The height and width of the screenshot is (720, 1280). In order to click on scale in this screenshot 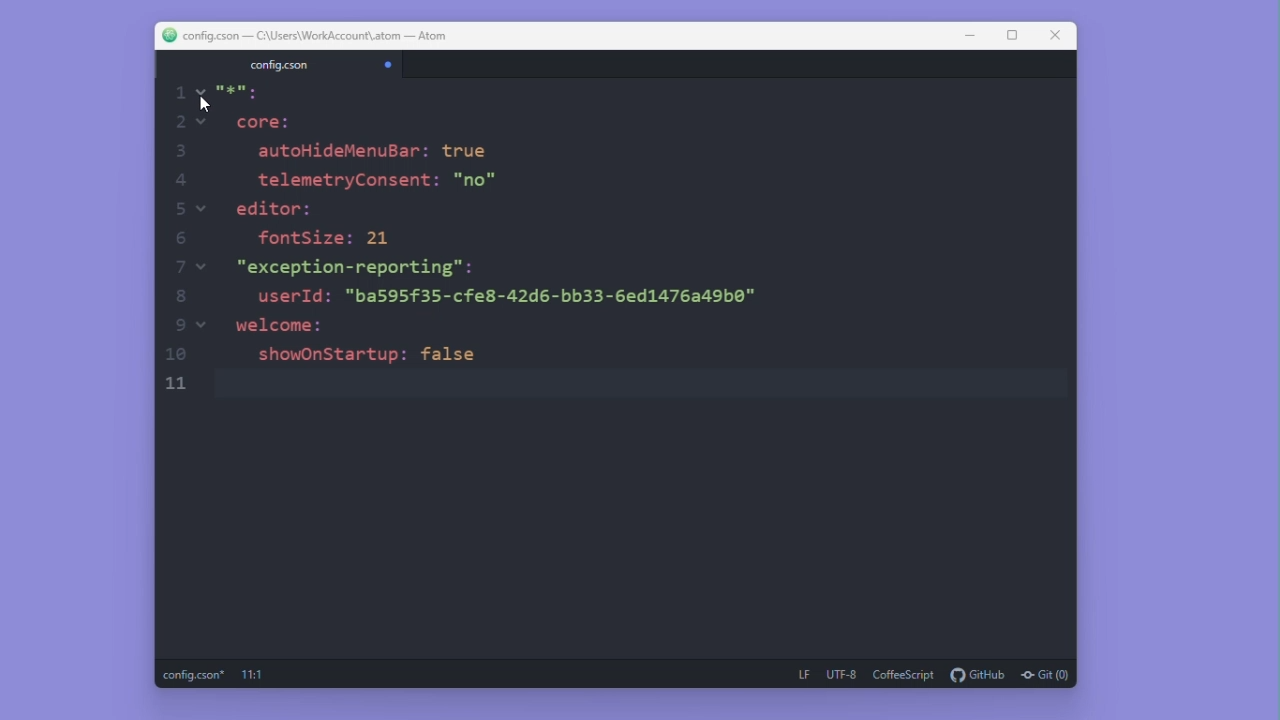, I will do `click(180, 254)`.